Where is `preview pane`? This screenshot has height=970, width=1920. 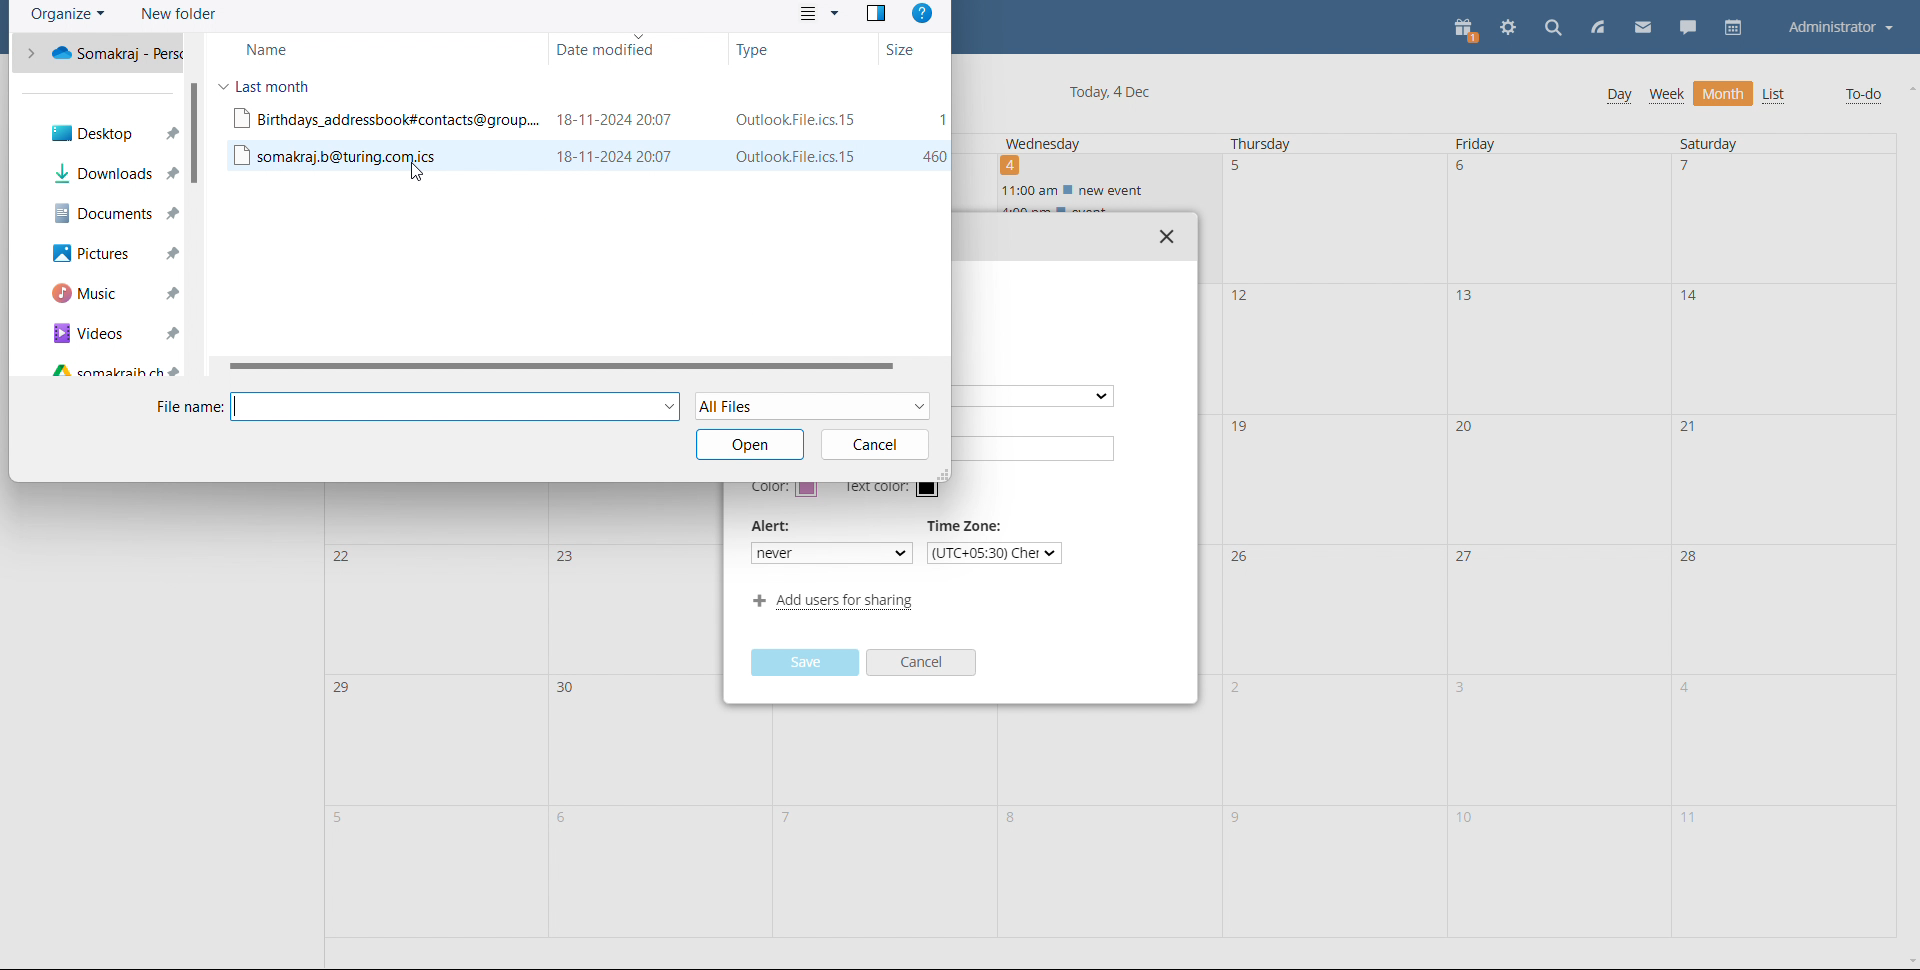
preview pane is located at coordinates (875, 13).